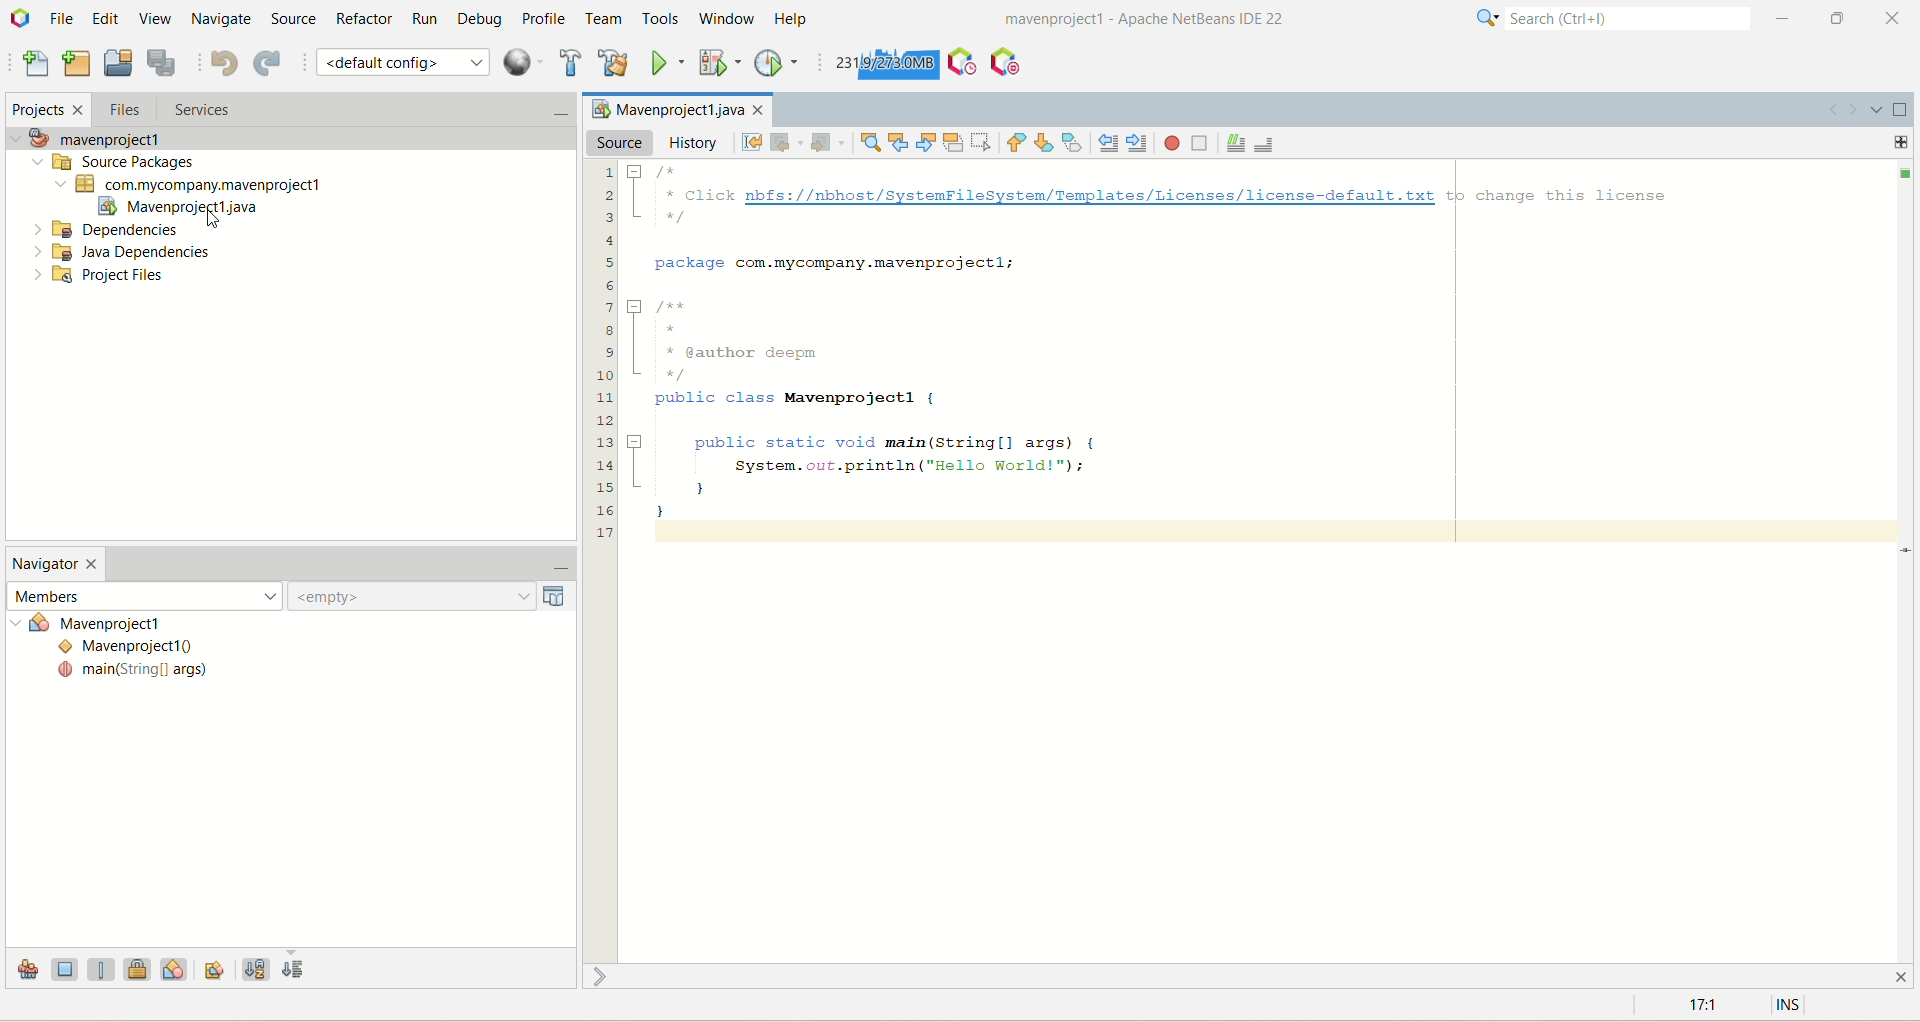  I want to click on public static void main(String[] args) {System. out.println("Hello World!");}}, so click(869, 475).